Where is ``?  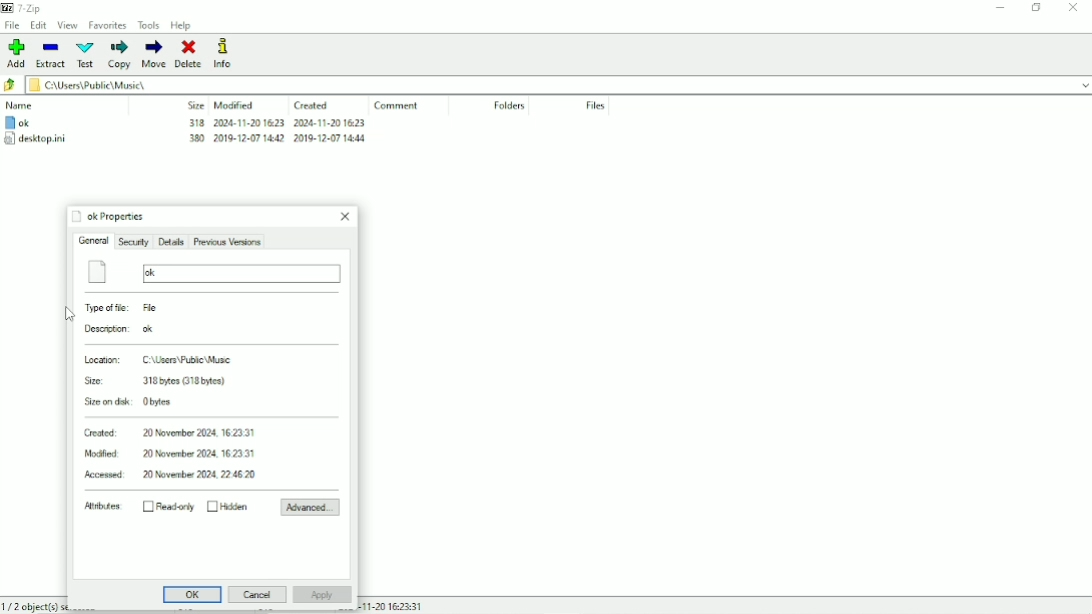  is located at coordinates (186, 124).